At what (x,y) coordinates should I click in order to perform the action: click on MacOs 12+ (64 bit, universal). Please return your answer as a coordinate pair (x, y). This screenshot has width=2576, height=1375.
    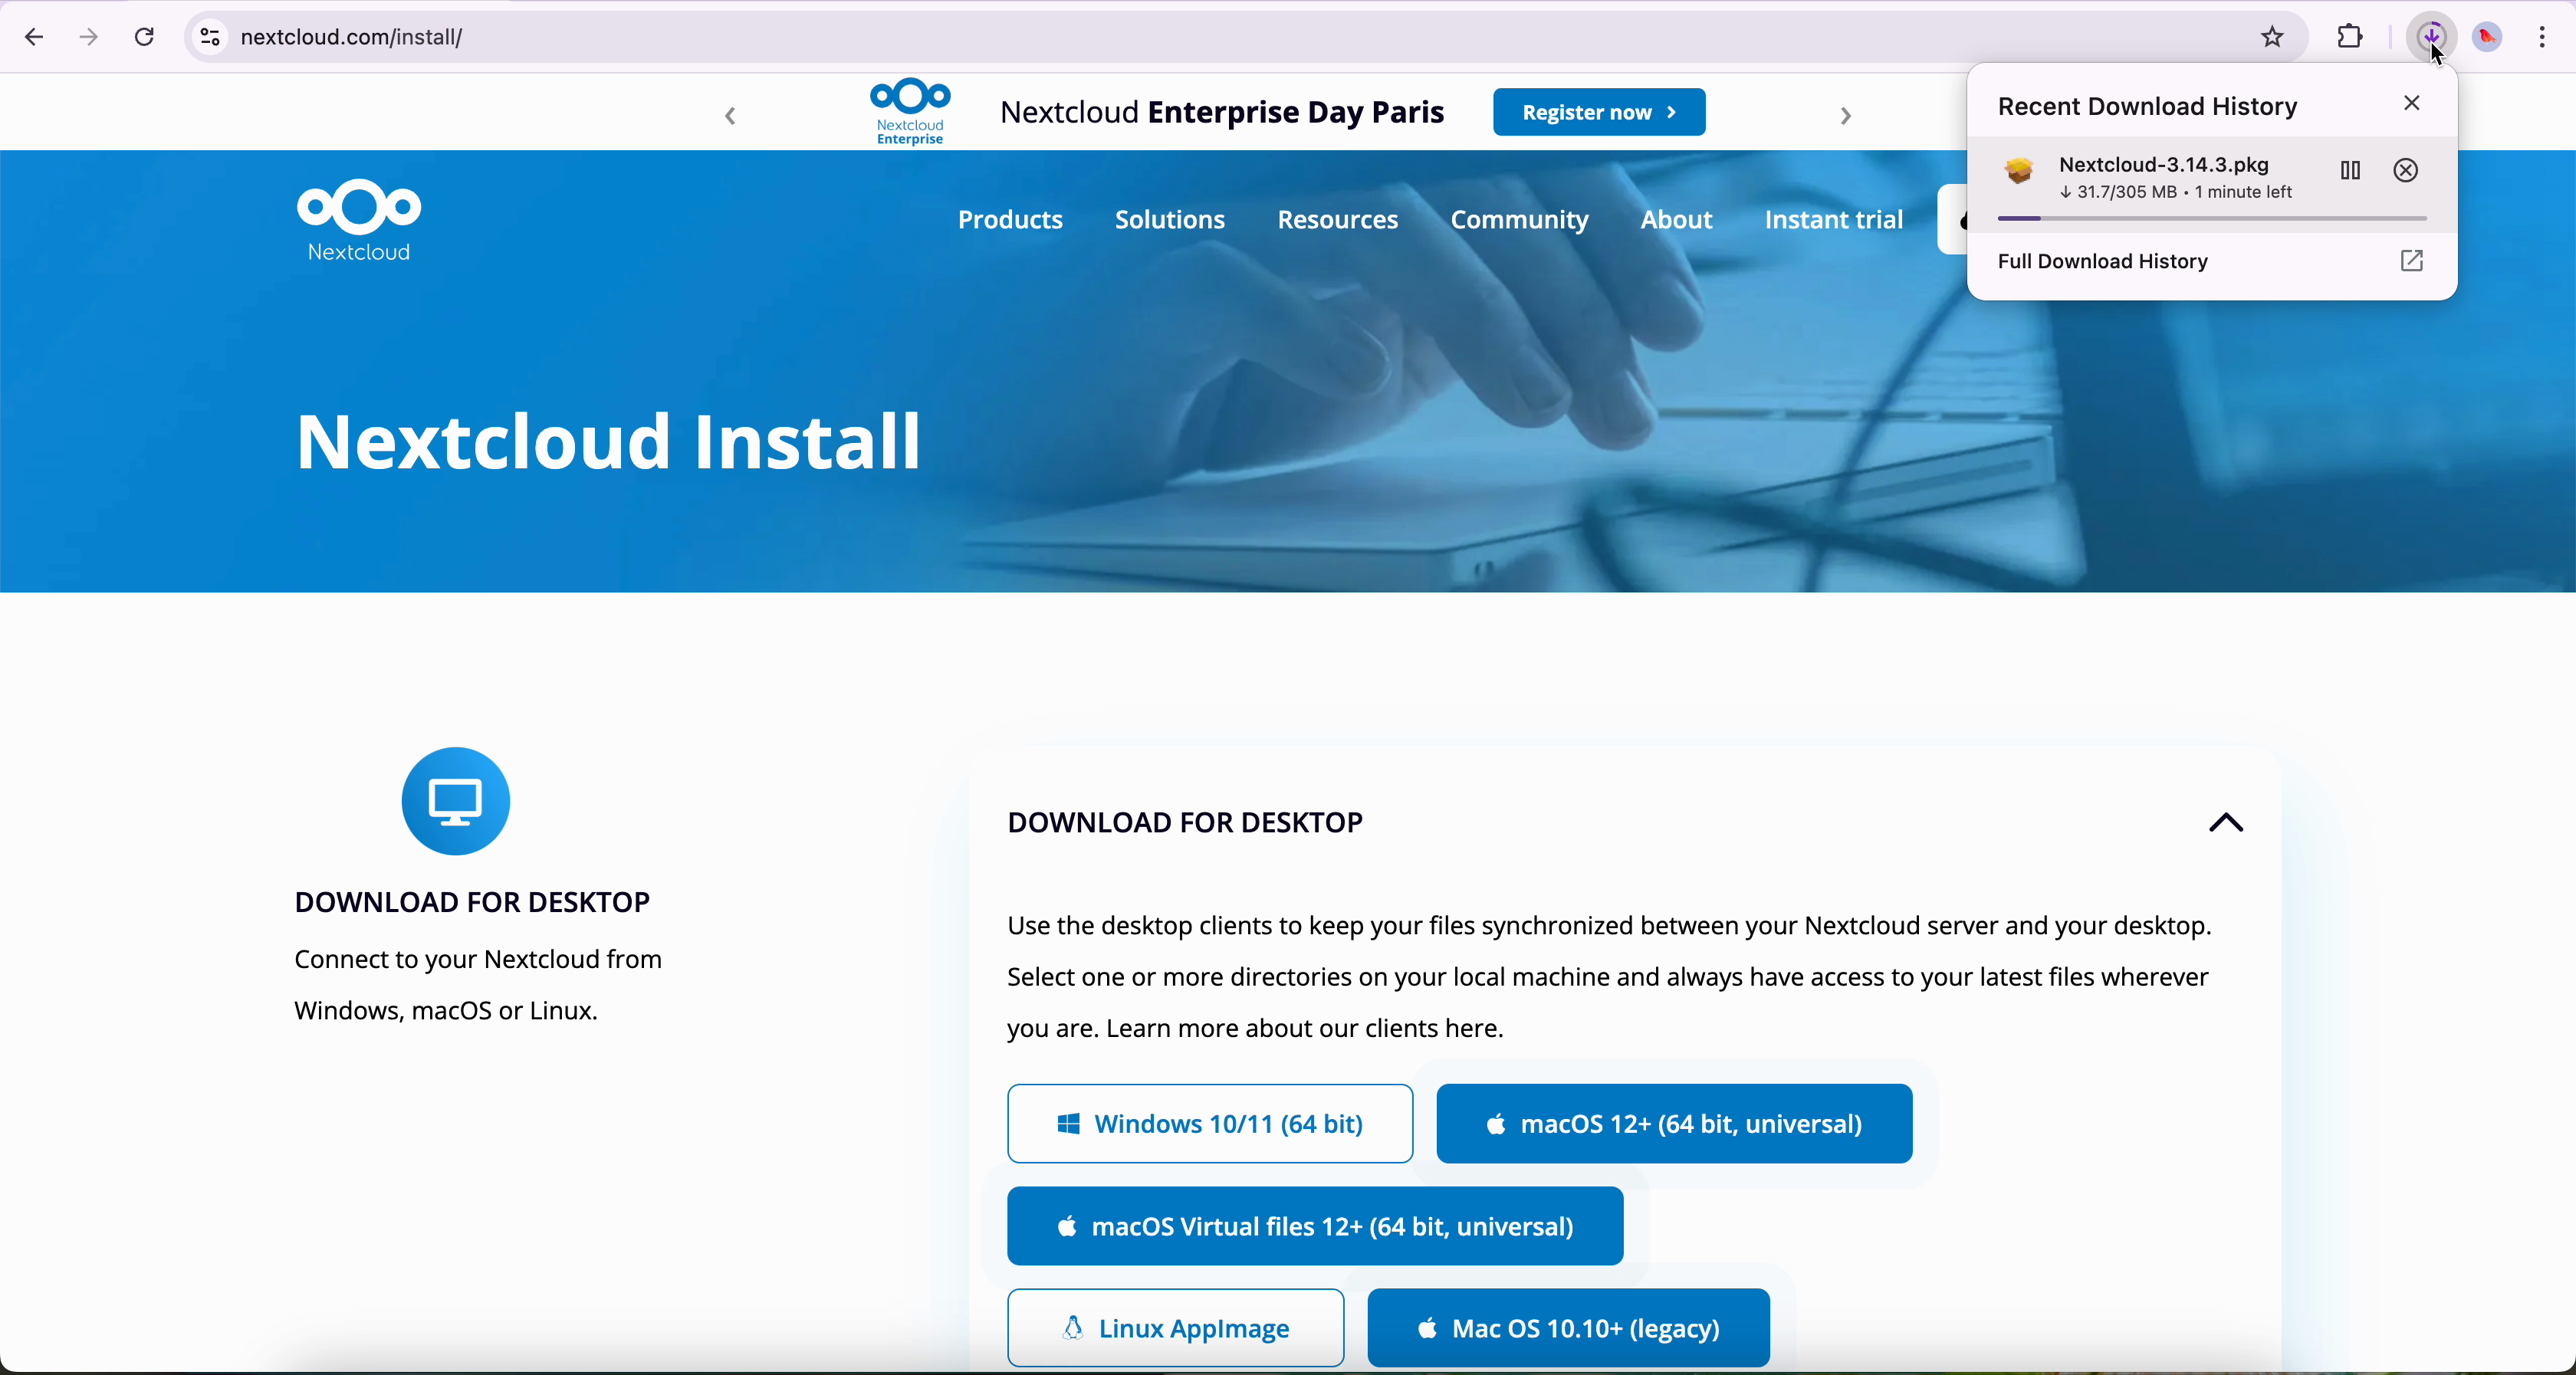
    Looking at the image, I should click on (1677, 1124).